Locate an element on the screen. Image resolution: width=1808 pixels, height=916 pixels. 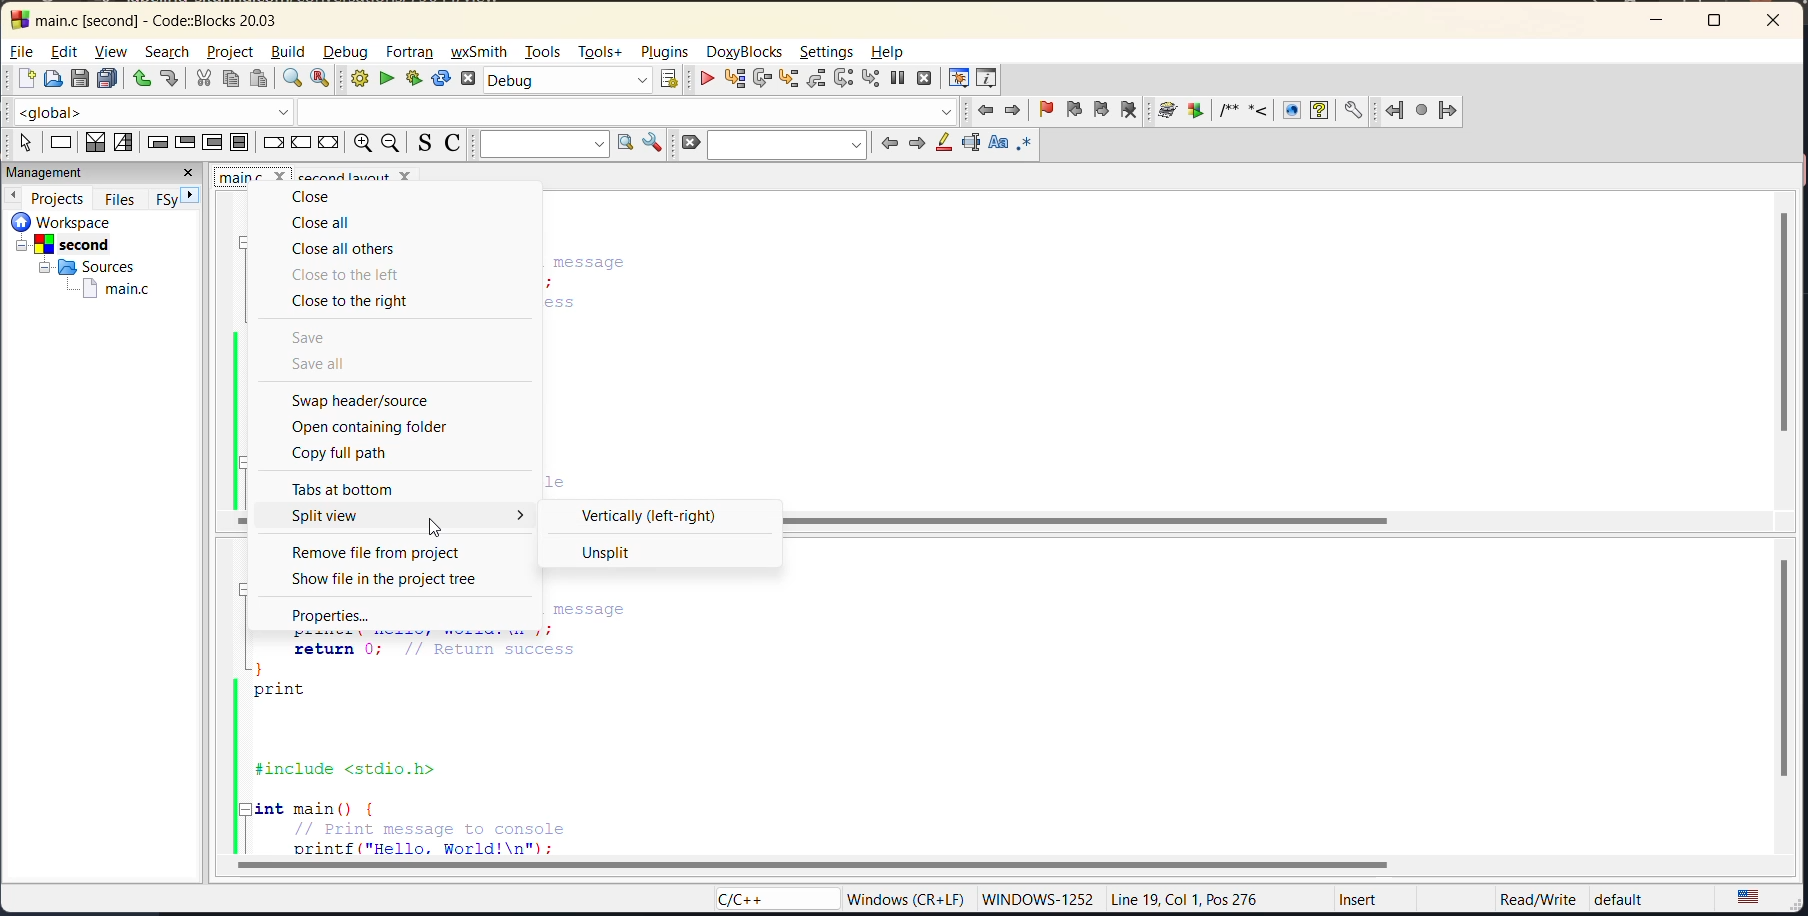
save all is located at coordinates (326, 365).